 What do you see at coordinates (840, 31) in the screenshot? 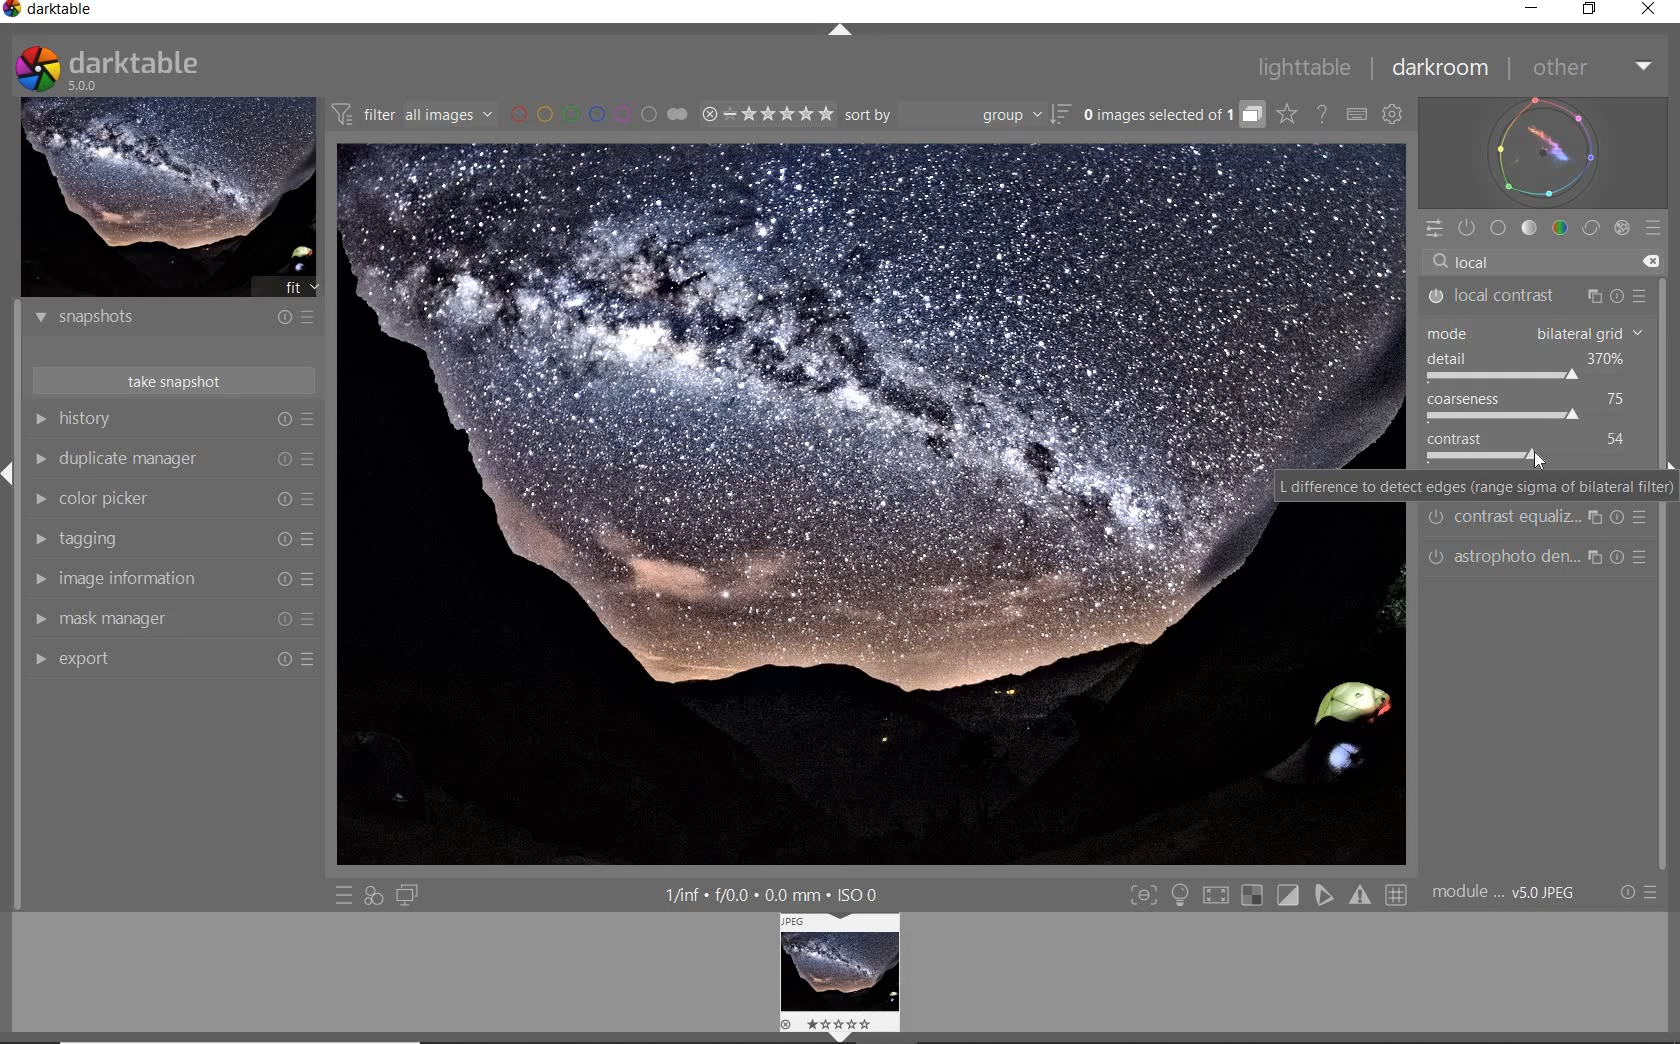
I see `EXPAND/COLLAPSE` at bounding box center [840, 31].